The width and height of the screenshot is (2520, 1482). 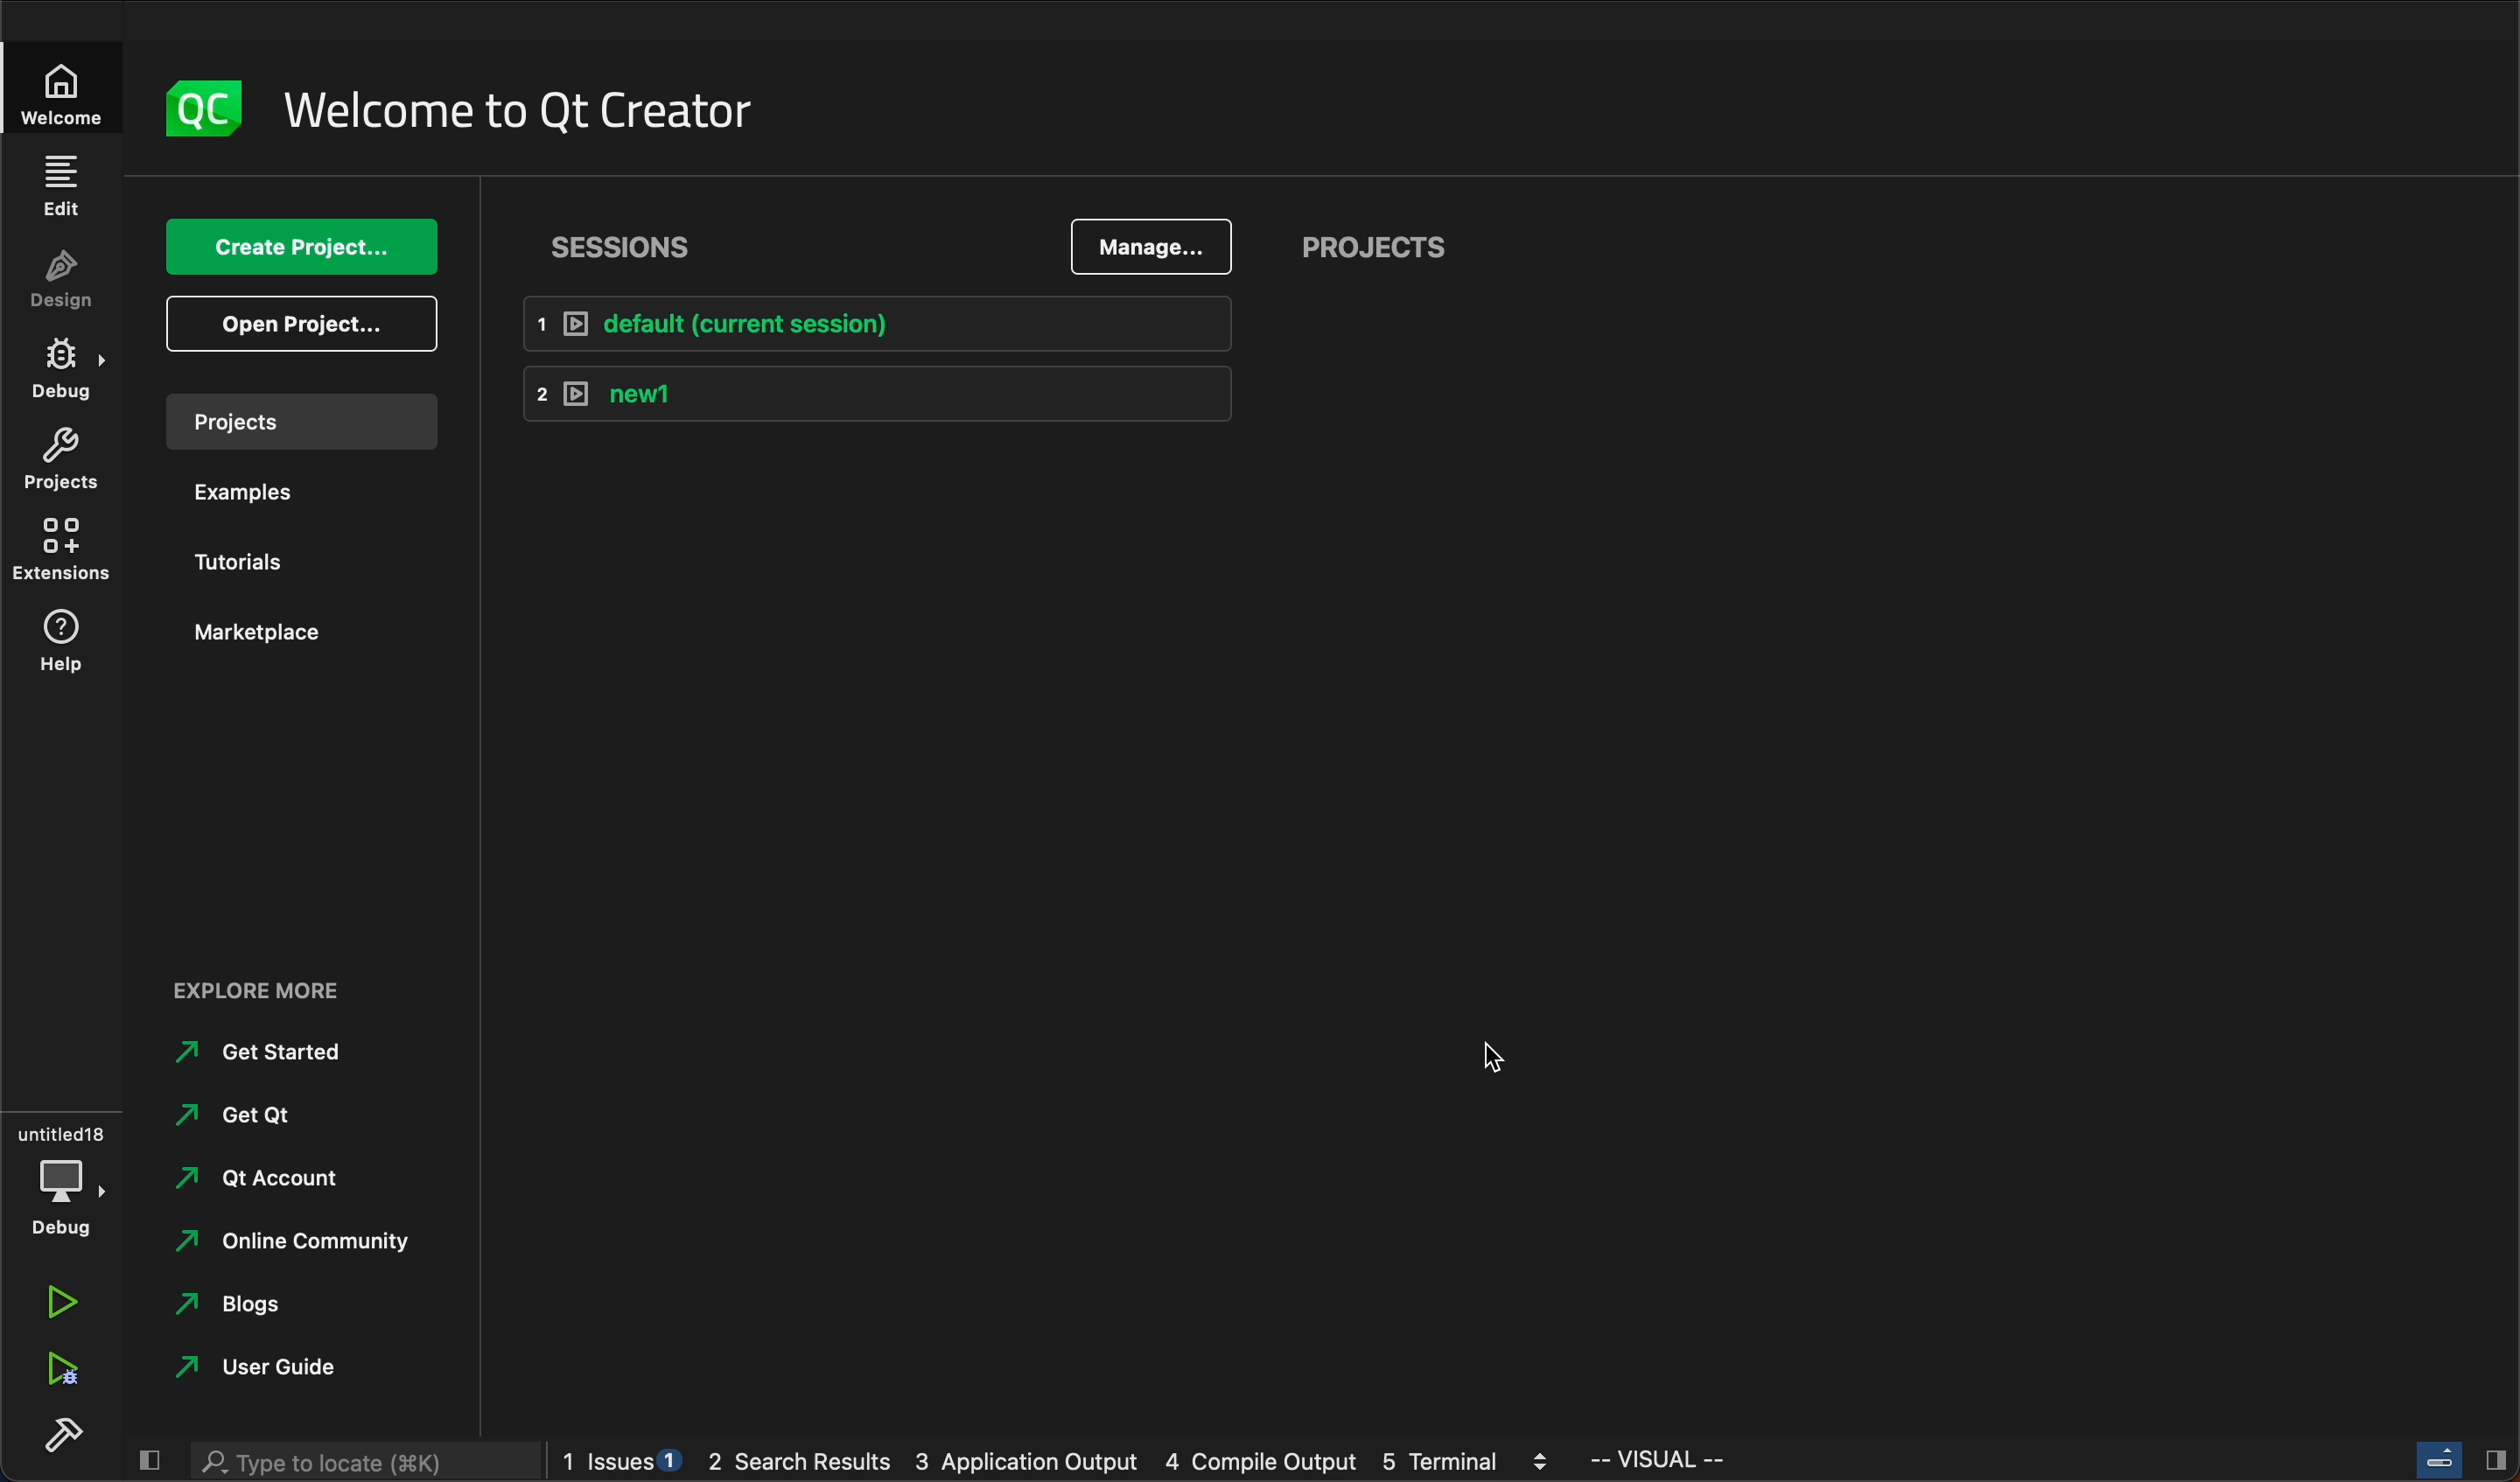 What do you see at coordinates (62, 1300) in the screenshot?
I see `run` at bounding box center [62, 1300].